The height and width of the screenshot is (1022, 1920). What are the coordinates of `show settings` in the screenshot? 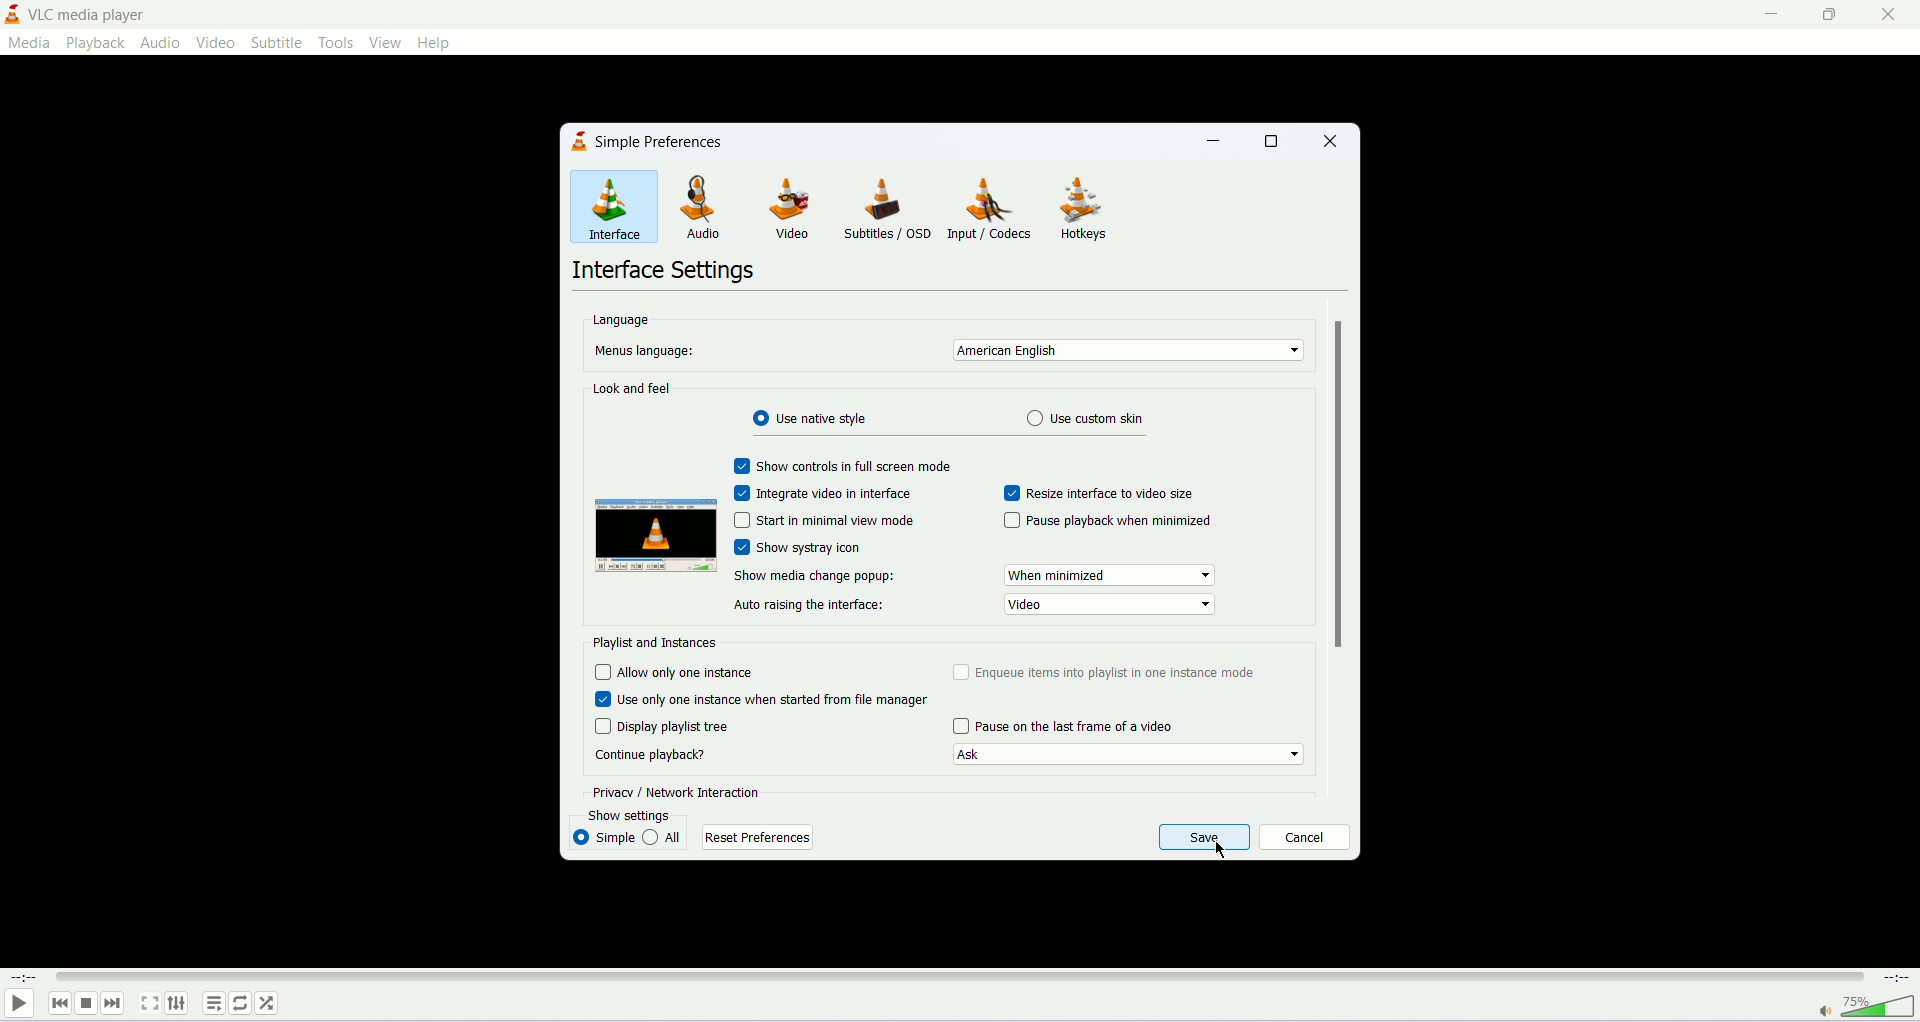 It's located at (645, 814).